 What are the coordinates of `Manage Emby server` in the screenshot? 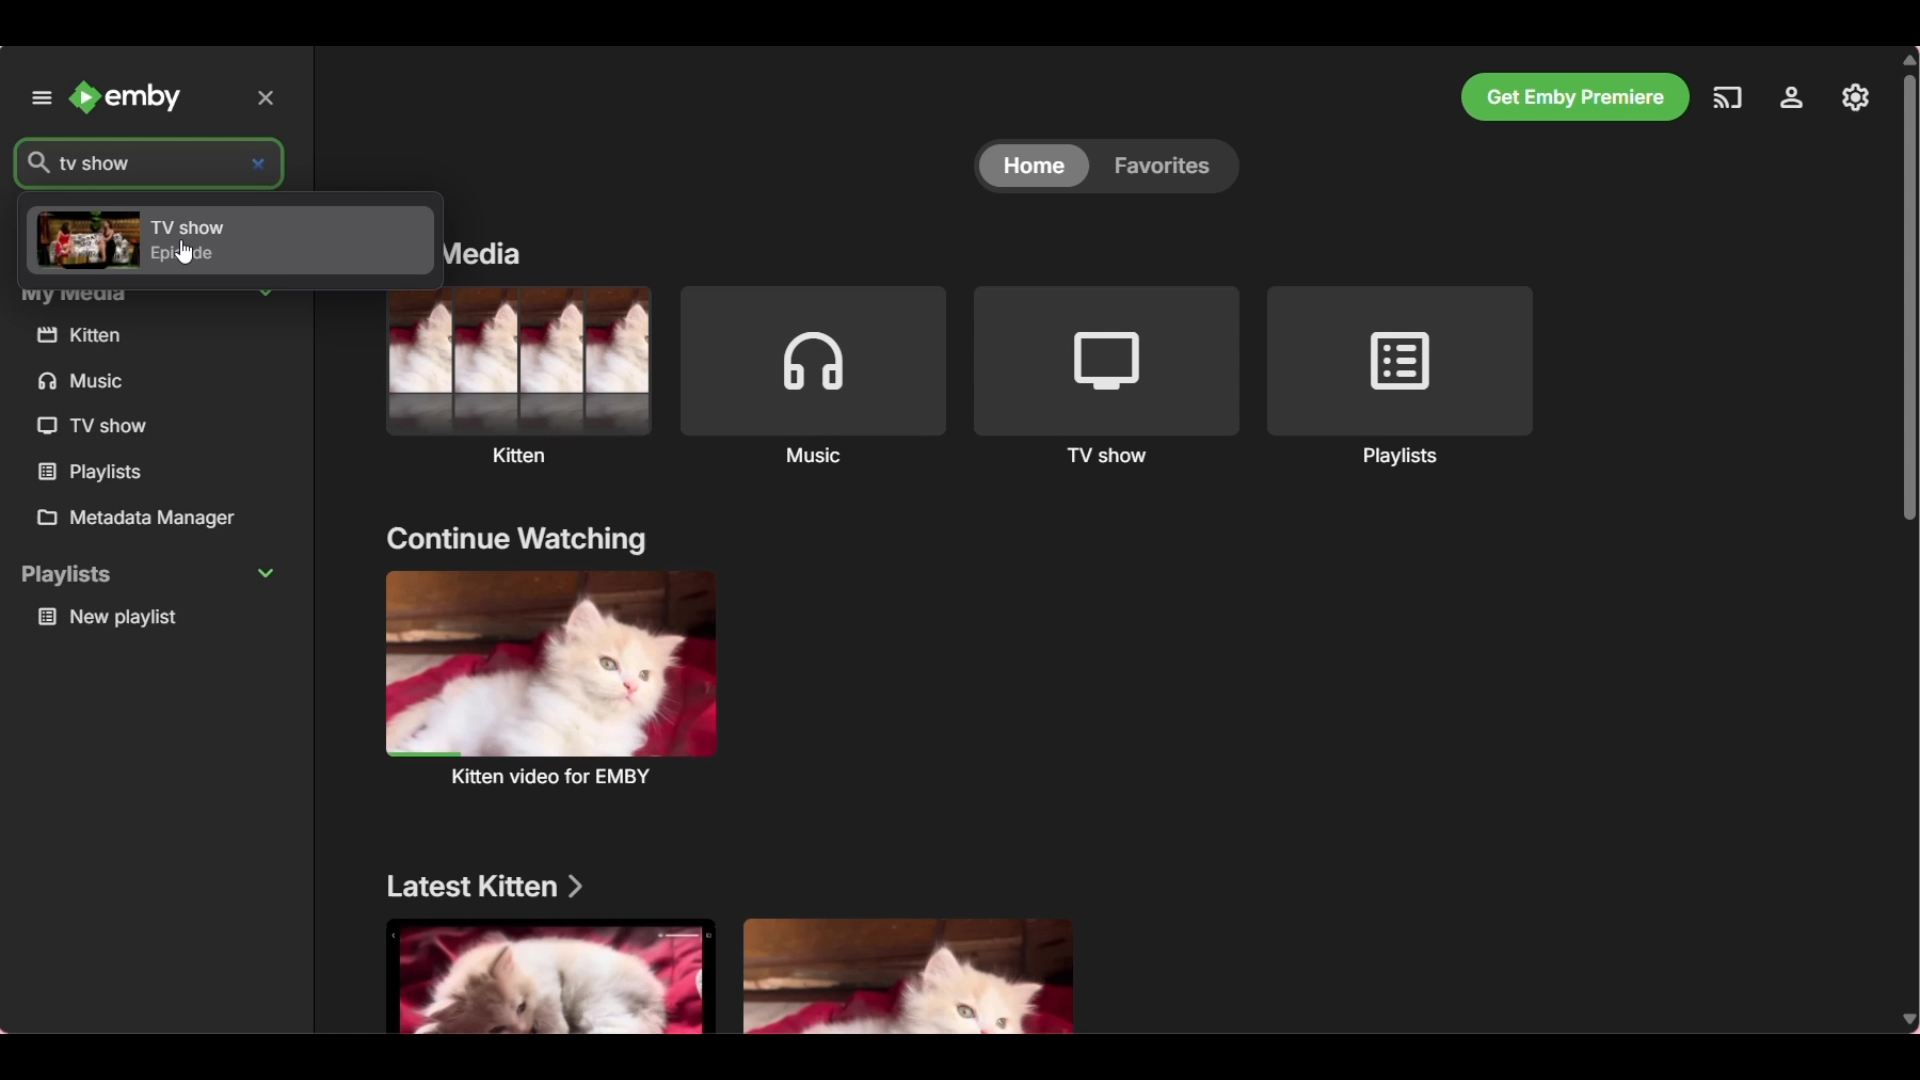 It's located at (1793, 98).